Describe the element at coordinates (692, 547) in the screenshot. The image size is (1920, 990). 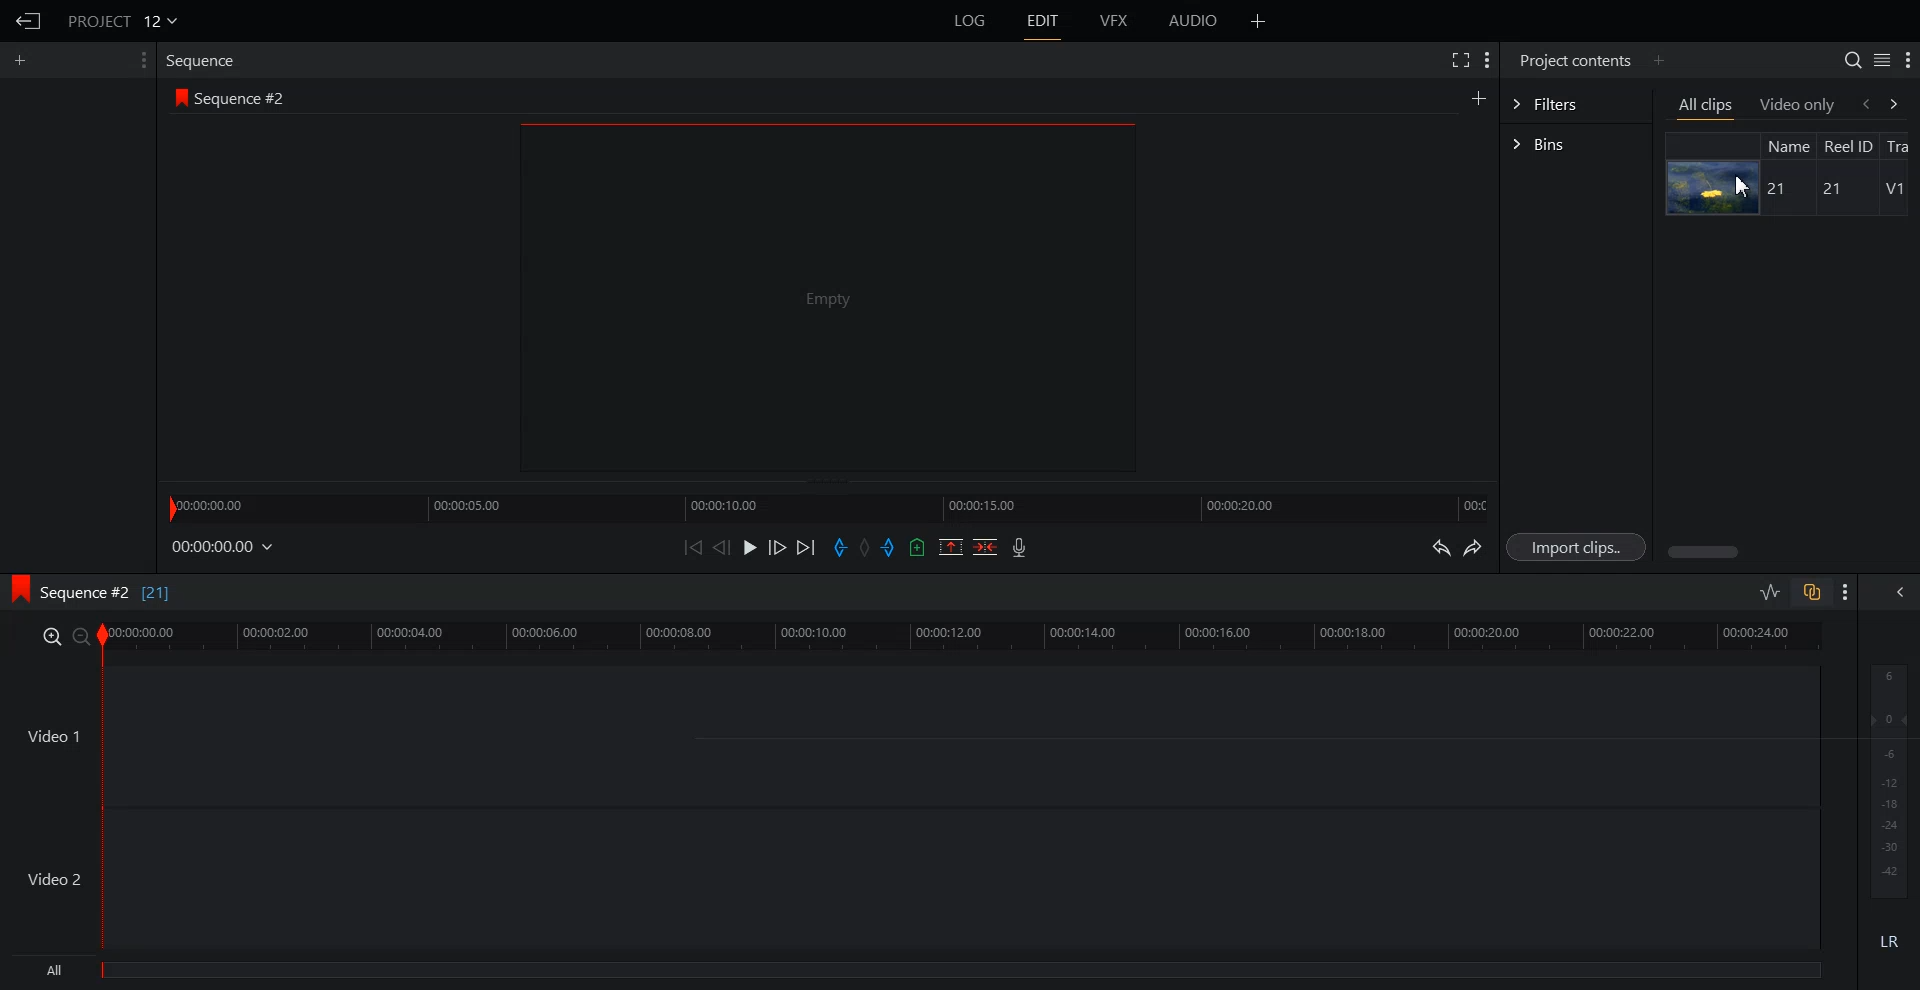
I see `Move Backward` at that location.